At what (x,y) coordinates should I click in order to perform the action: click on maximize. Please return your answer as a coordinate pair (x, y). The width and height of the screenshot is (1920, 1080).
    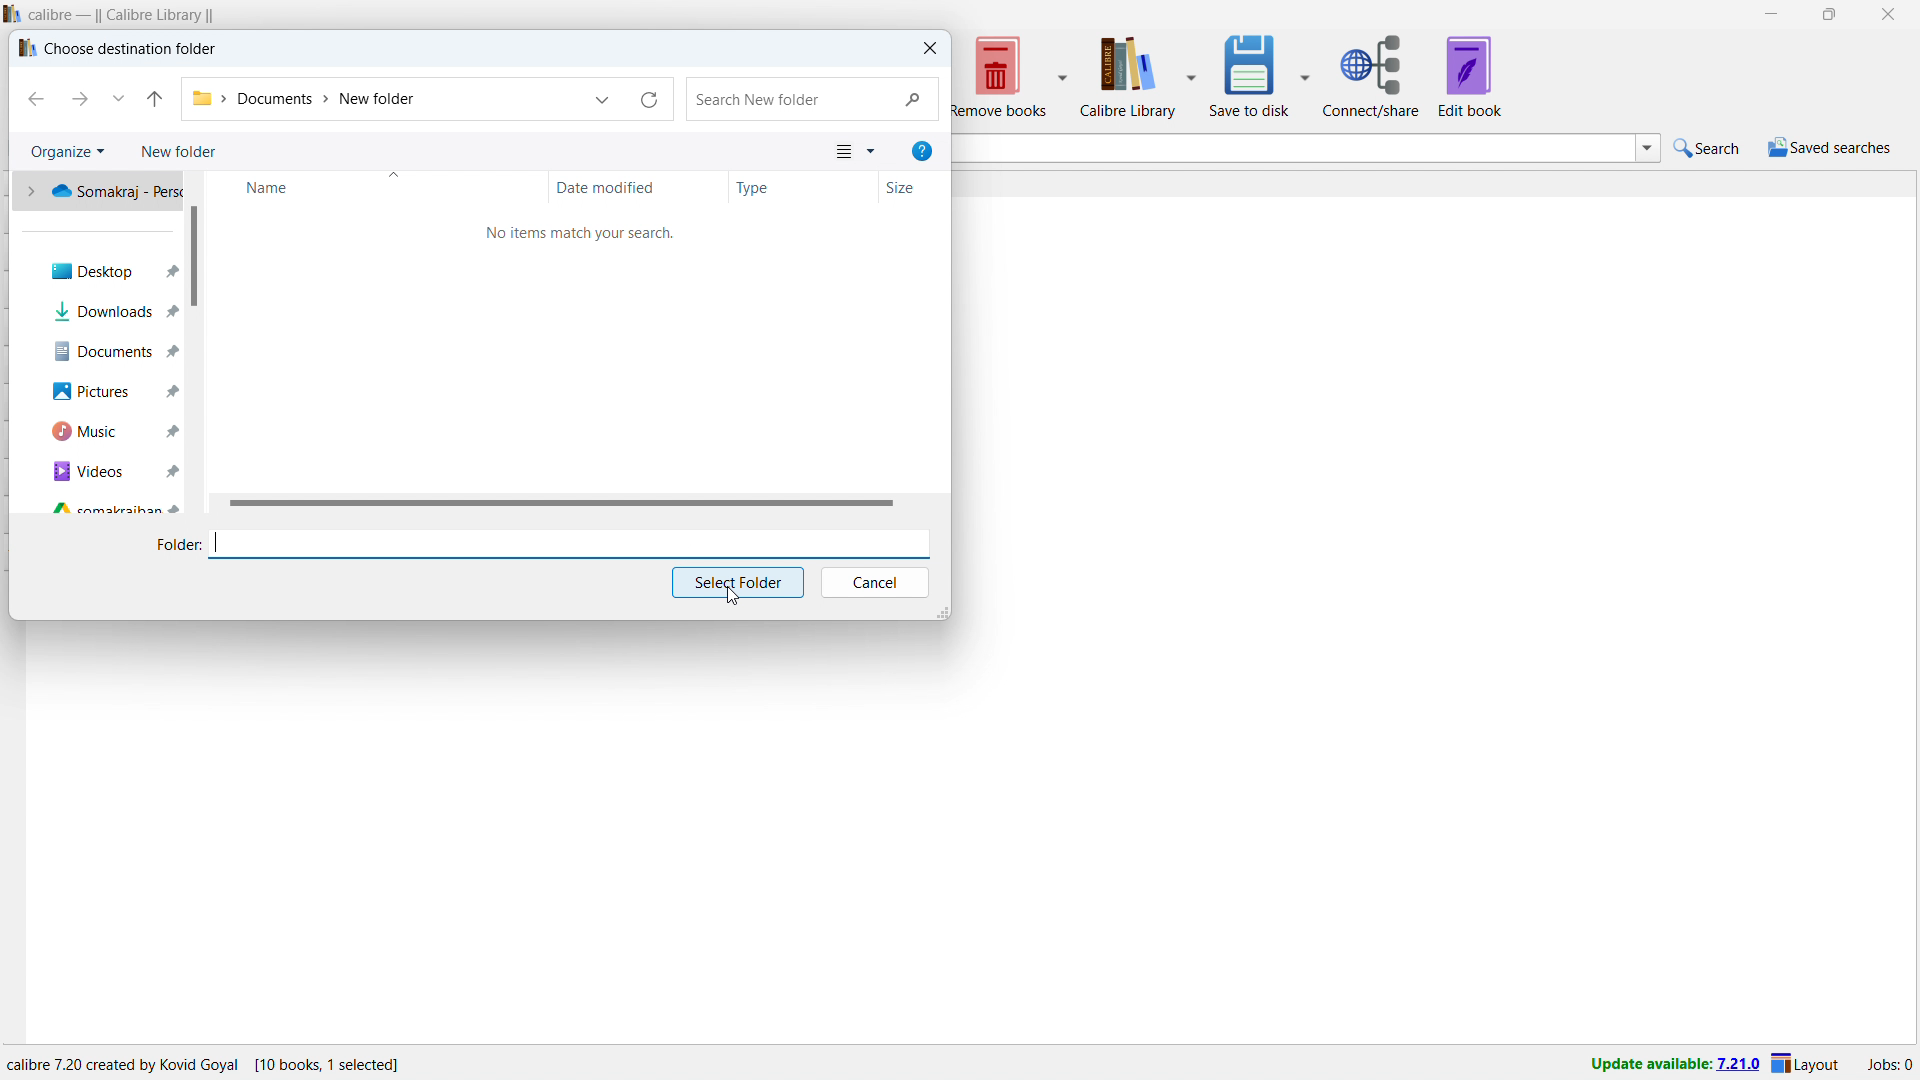
    Looking at the image, I should click on (1834, 14).